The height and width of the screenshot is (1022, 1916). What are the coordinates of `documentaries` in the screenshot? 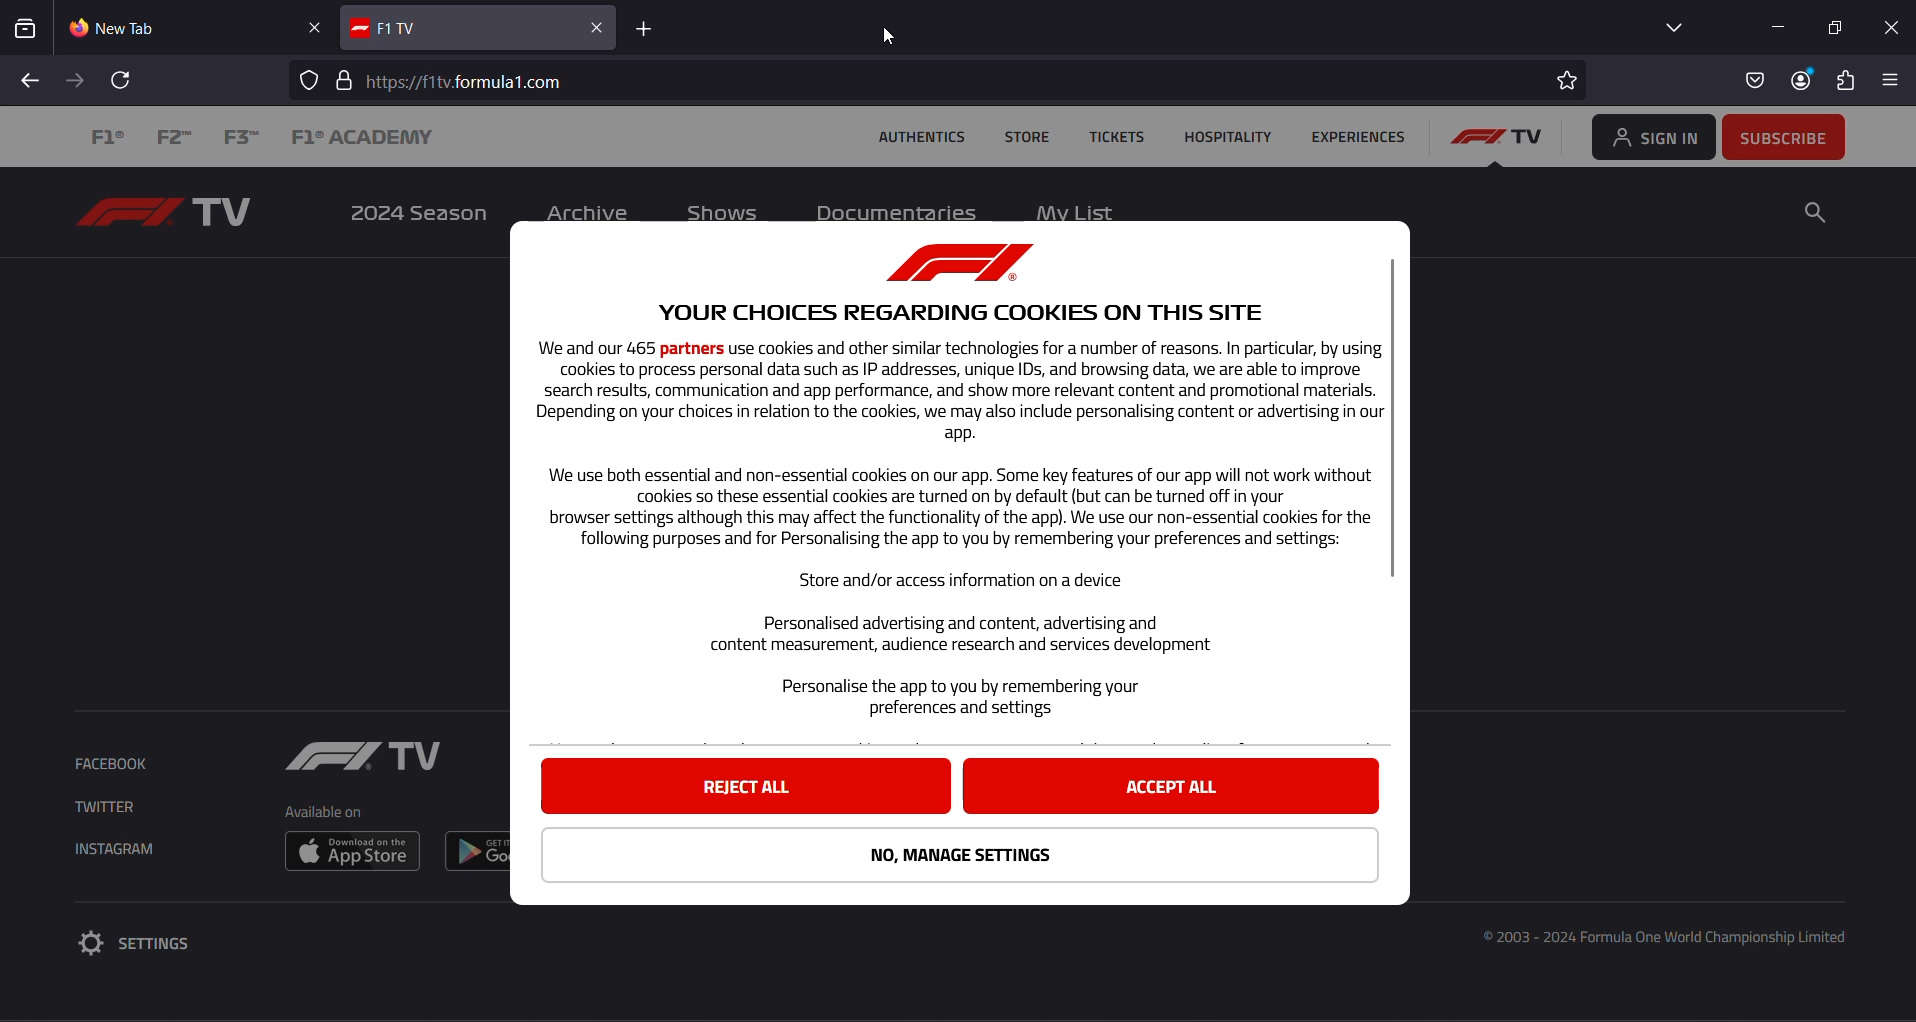 It's located at (900, 211).